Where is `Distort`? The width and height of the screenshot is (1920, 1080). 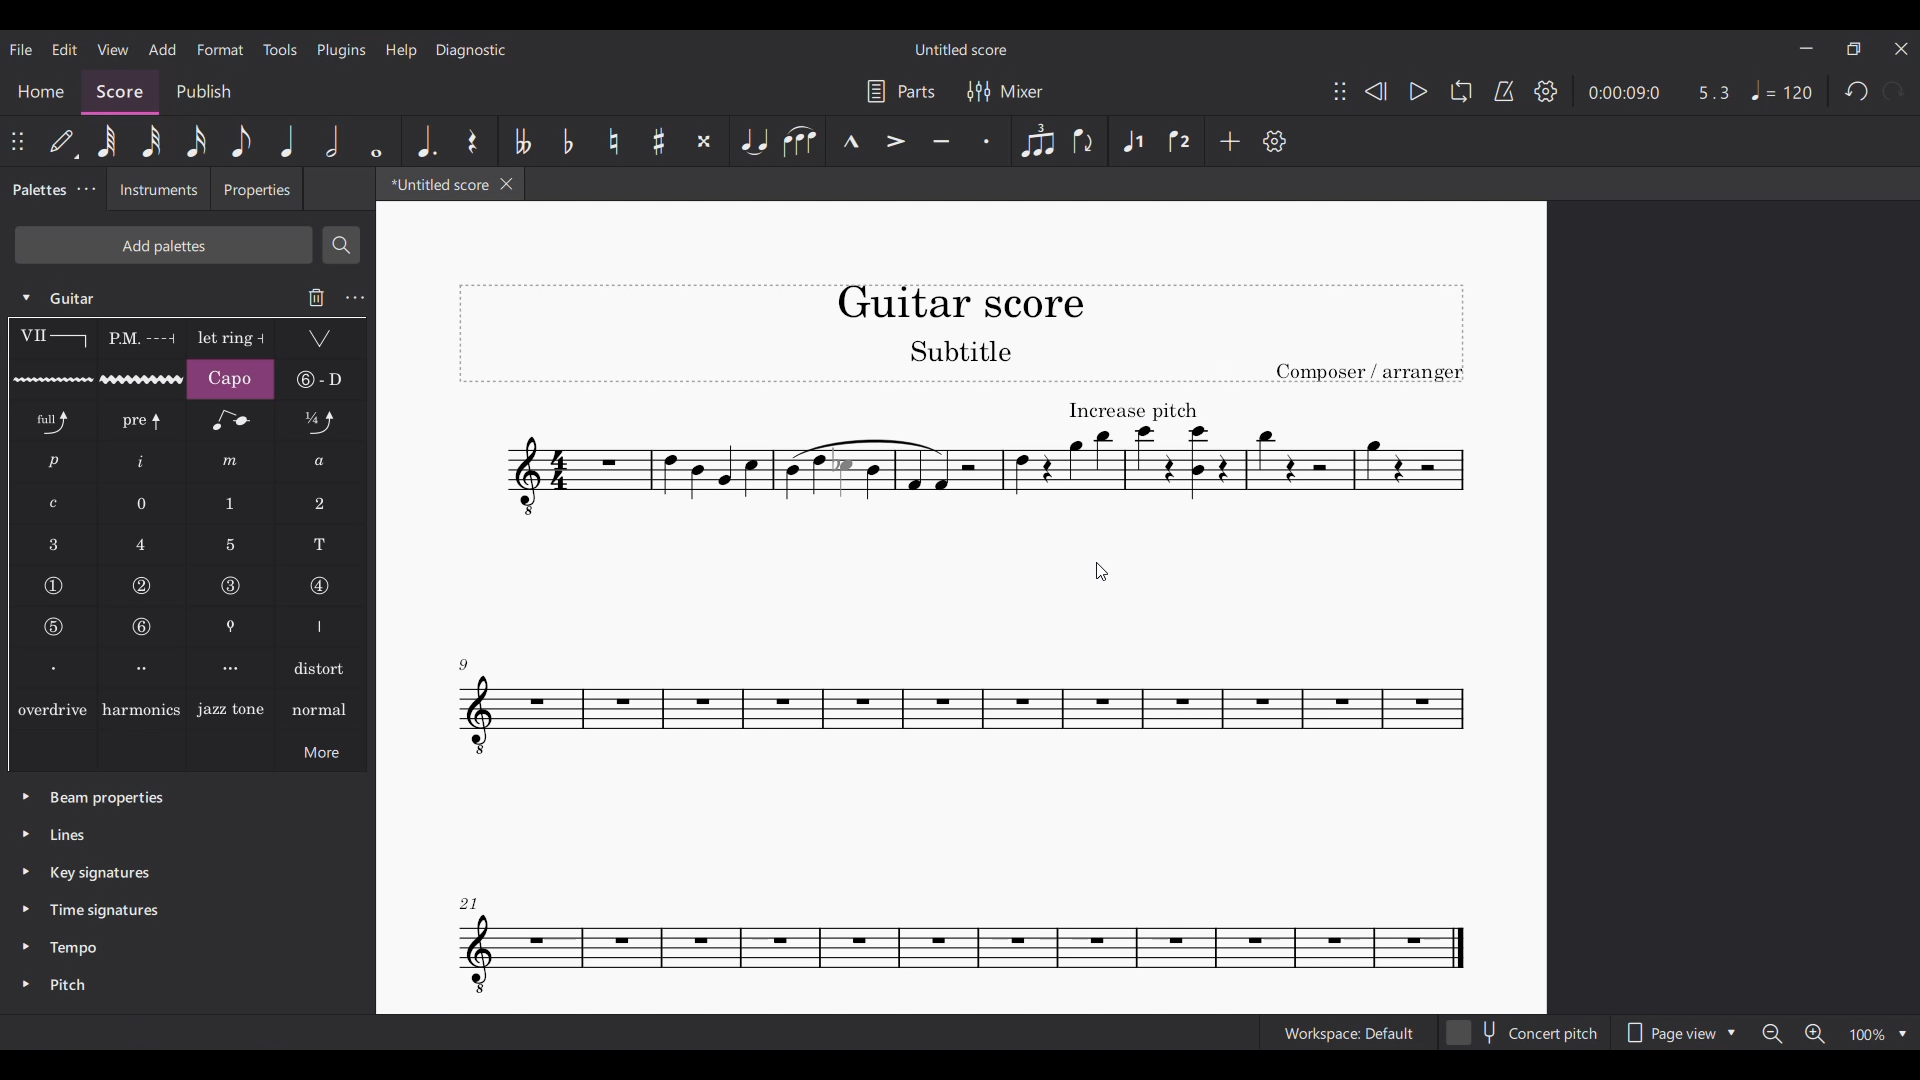 Distort is located at coordinates (322, 667).